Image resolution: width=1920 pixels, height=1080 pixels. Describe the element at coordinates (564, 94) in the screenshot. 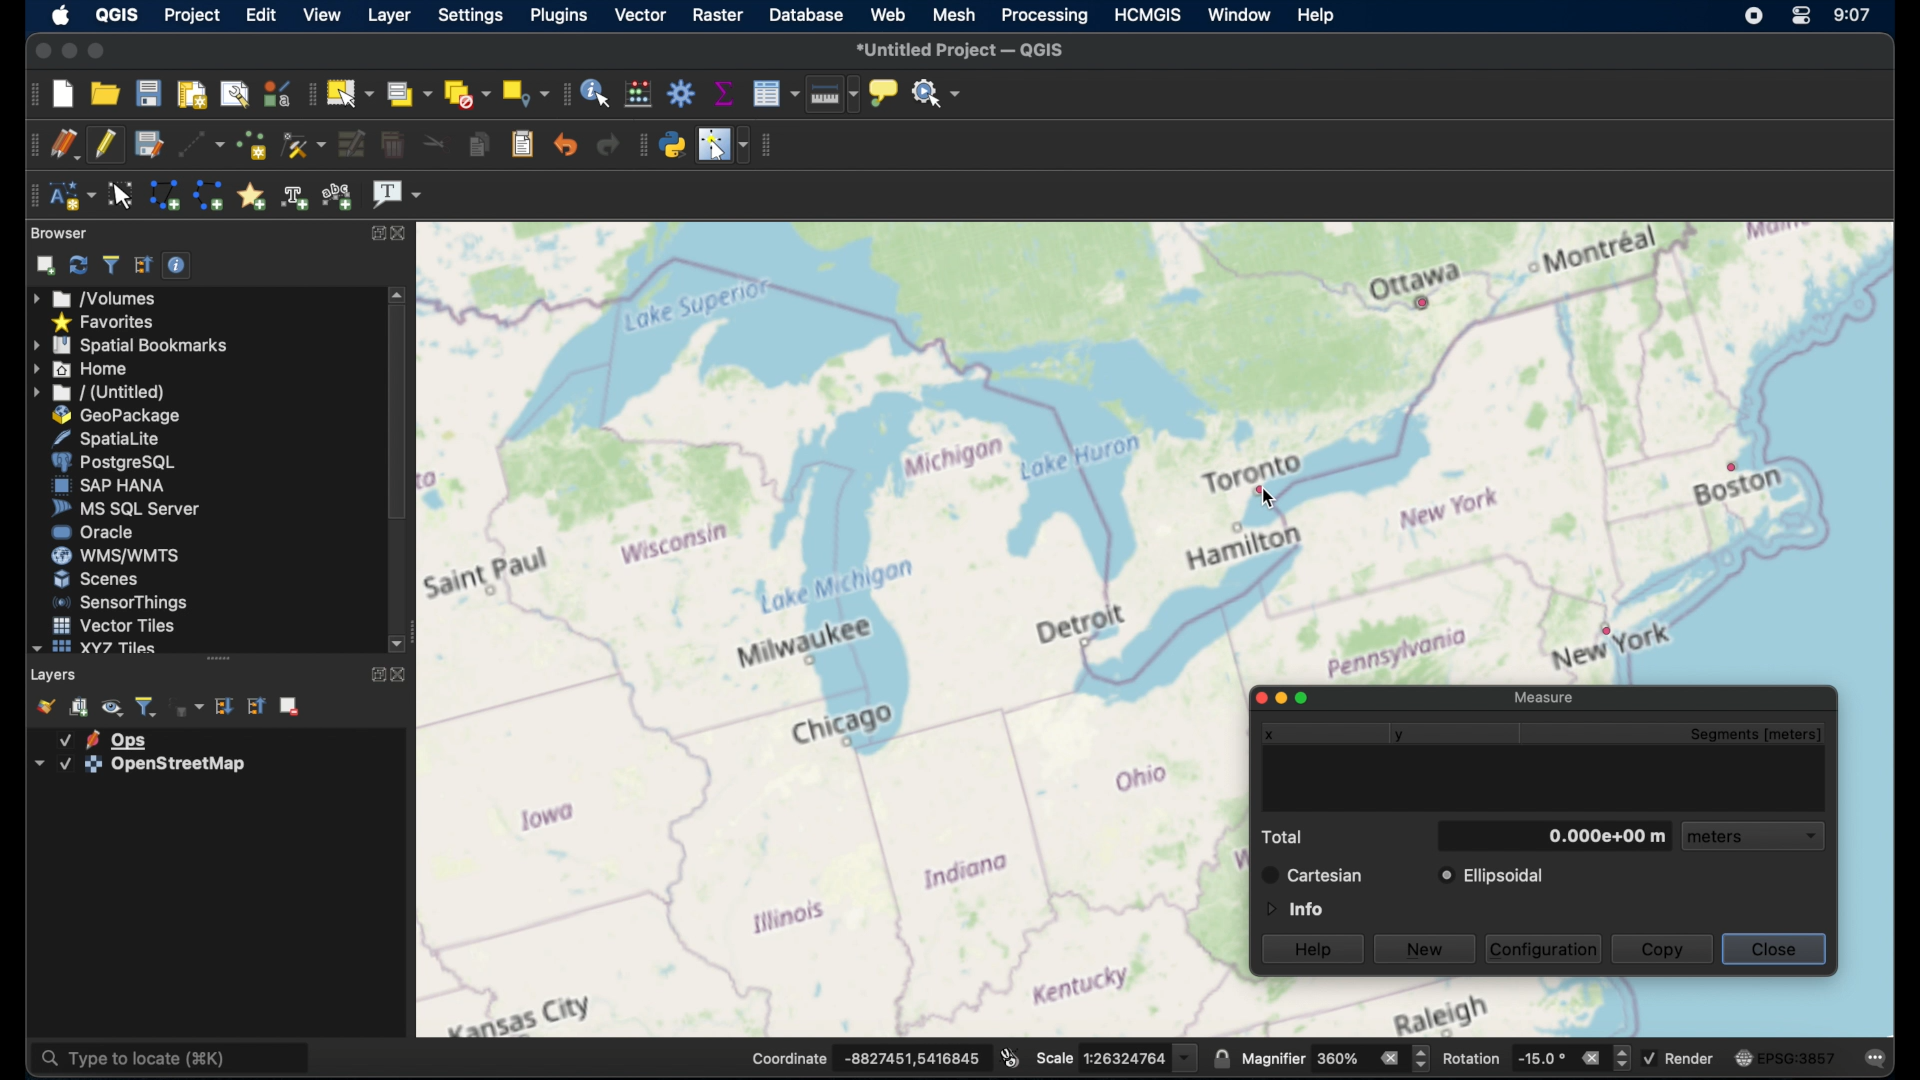

I see `attributes toolbar` at that location.